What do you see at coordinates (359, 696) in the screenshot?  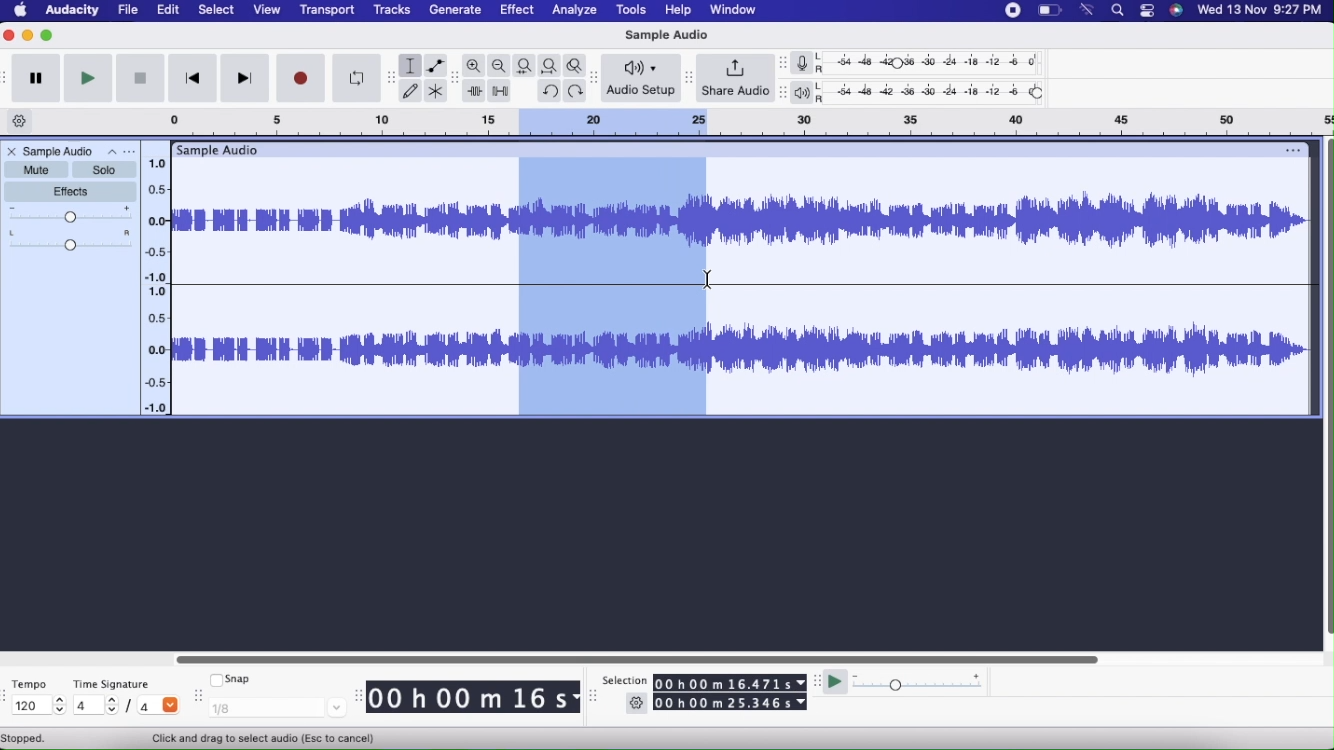 I see `move toolbar` at bounding box center [359, 696].